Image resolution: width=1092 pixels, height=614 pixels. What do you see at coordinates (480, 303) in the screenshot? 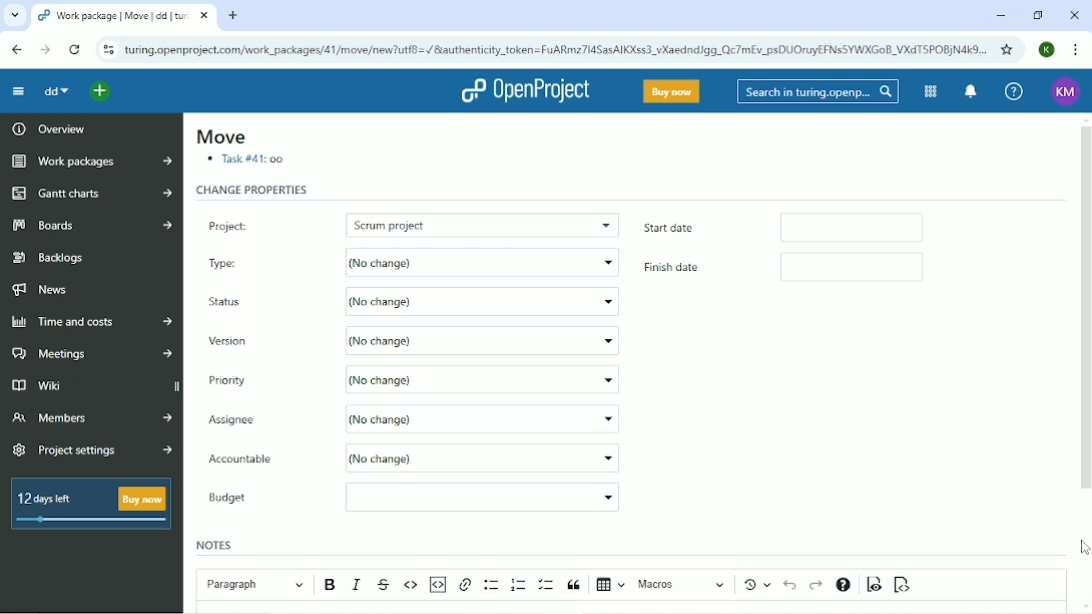
I see `(No change)` at bounding box center [480, 303].